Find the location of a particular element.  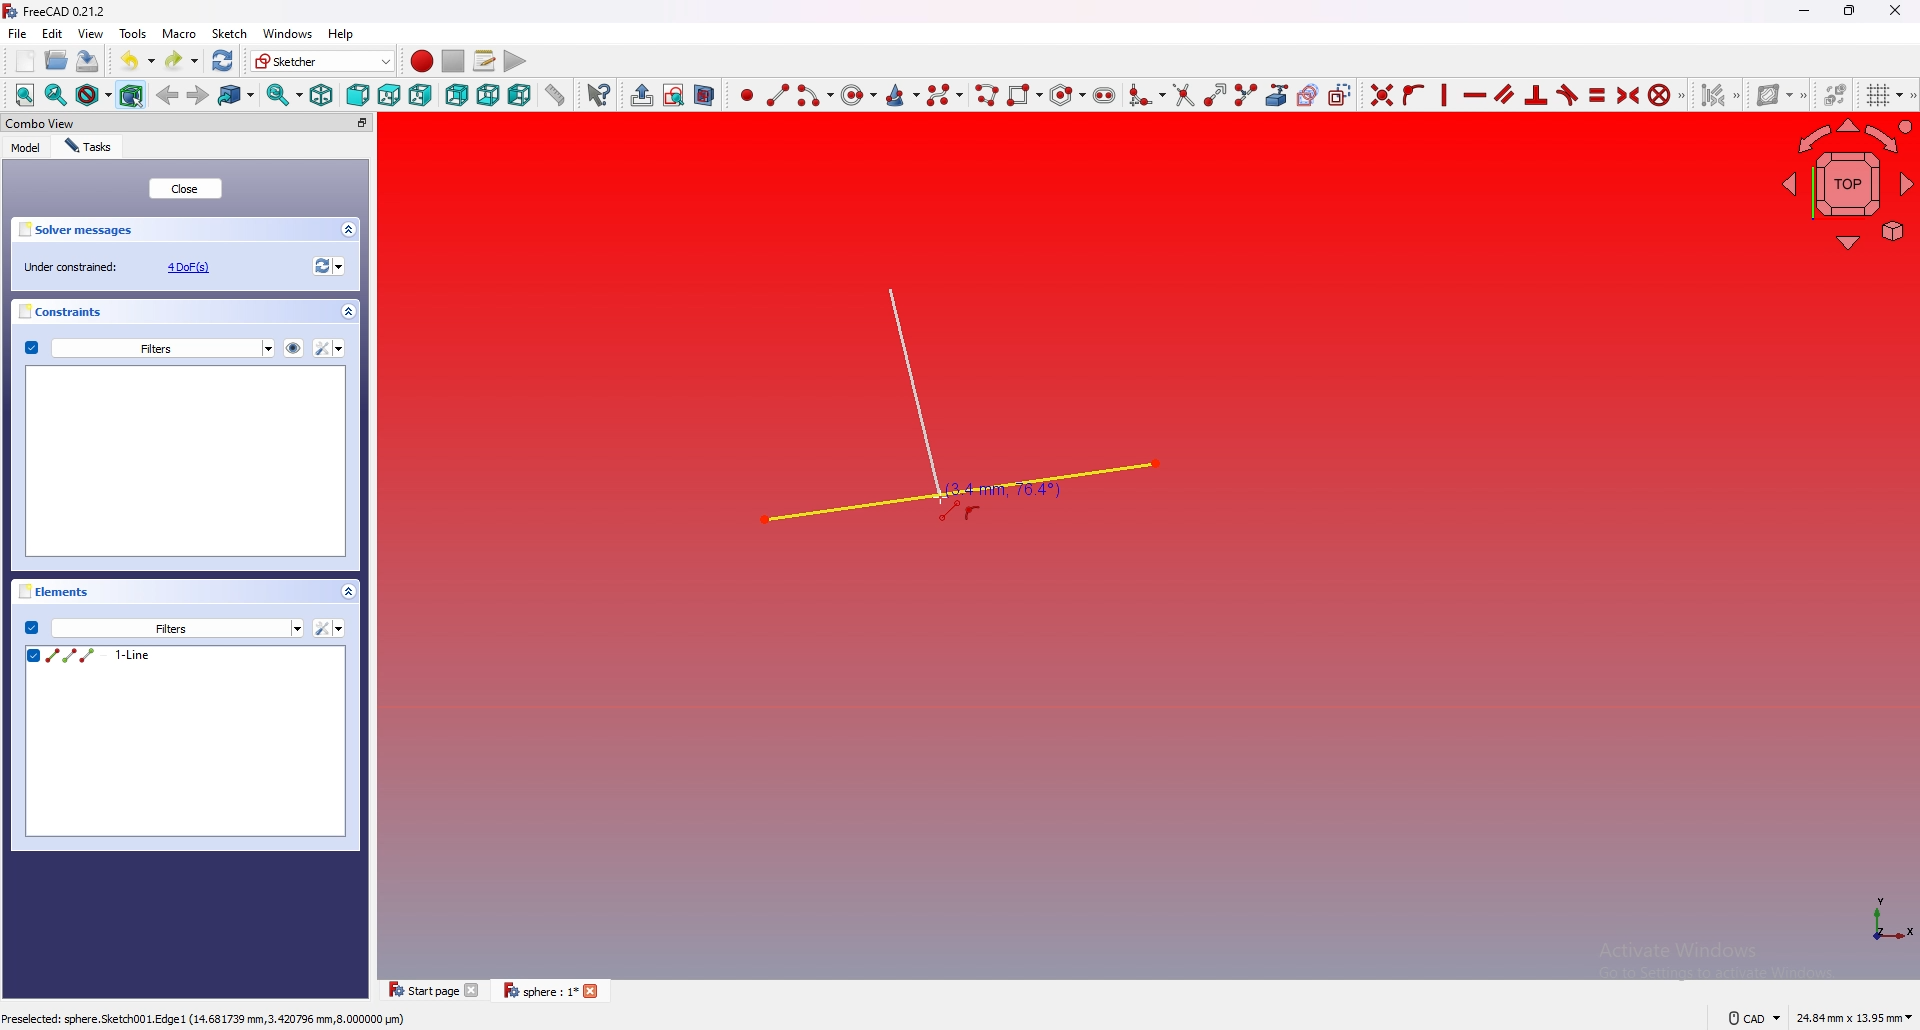

Create slot is located at coordinates (1106, 93).